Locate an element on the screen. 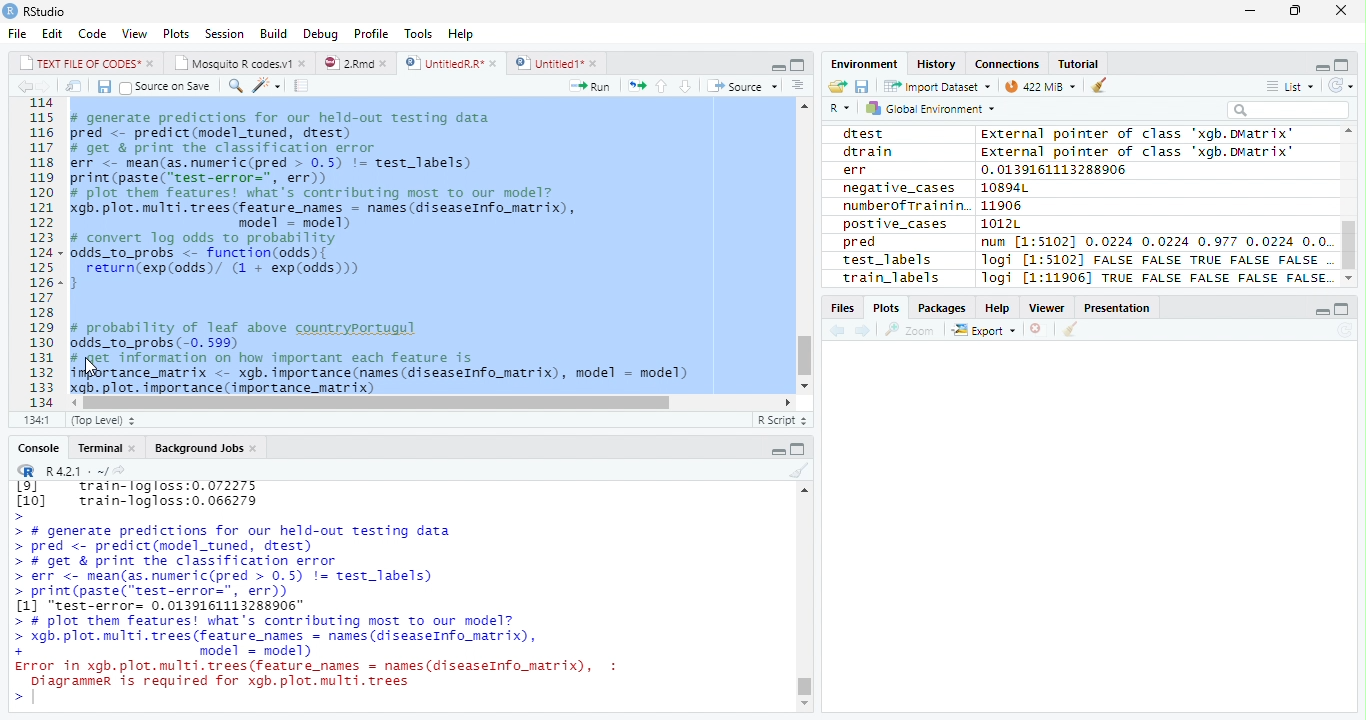 The height and width of the screenshot is (720, 1366). R is located at coordinates (840, 106).